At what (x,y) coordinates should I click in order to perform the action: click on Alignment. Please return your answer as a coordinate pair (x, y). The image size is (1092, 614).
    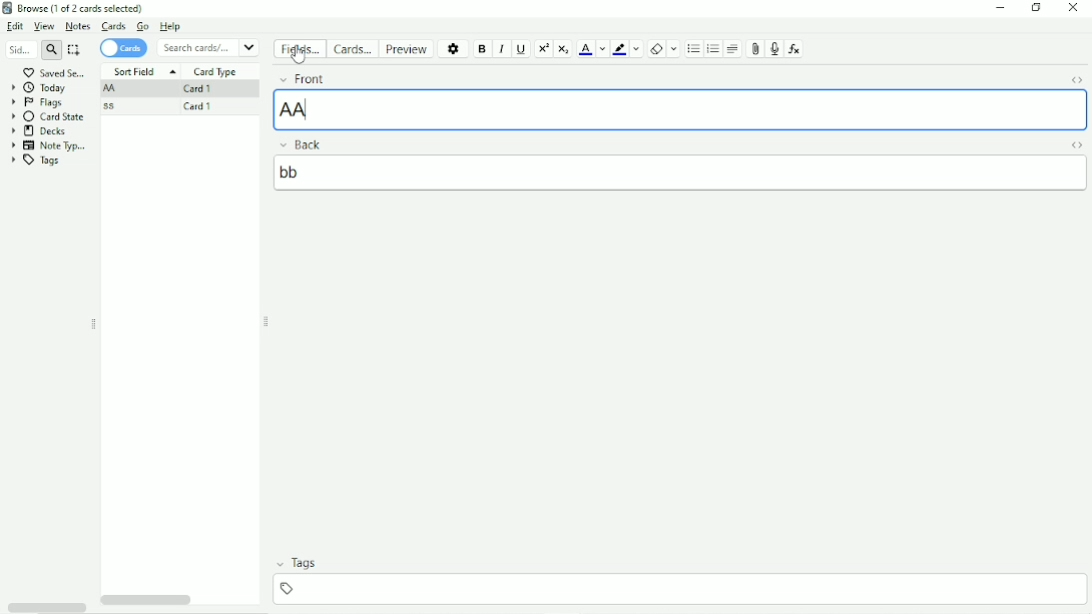
    Looking at the image, I should click on (734, 49).